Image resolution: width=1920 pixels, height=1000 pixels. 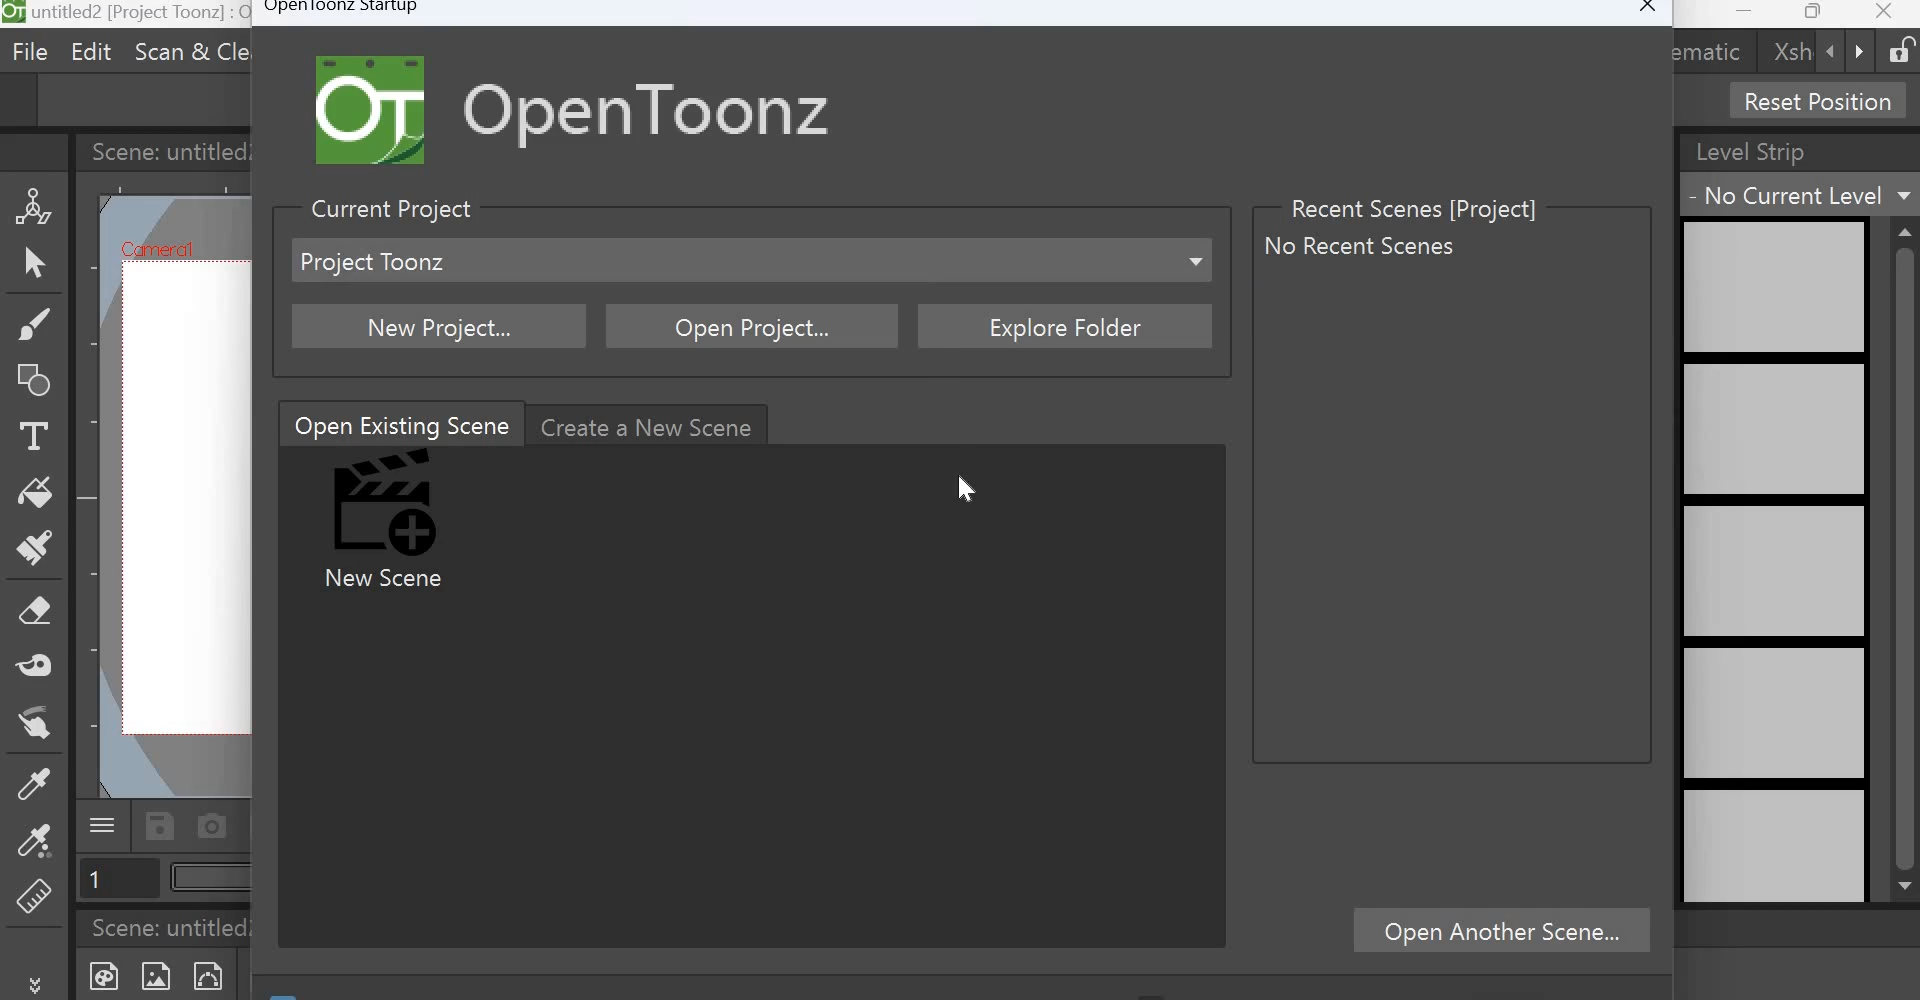 I want to click on Cursor, so click(x=525, y=341).